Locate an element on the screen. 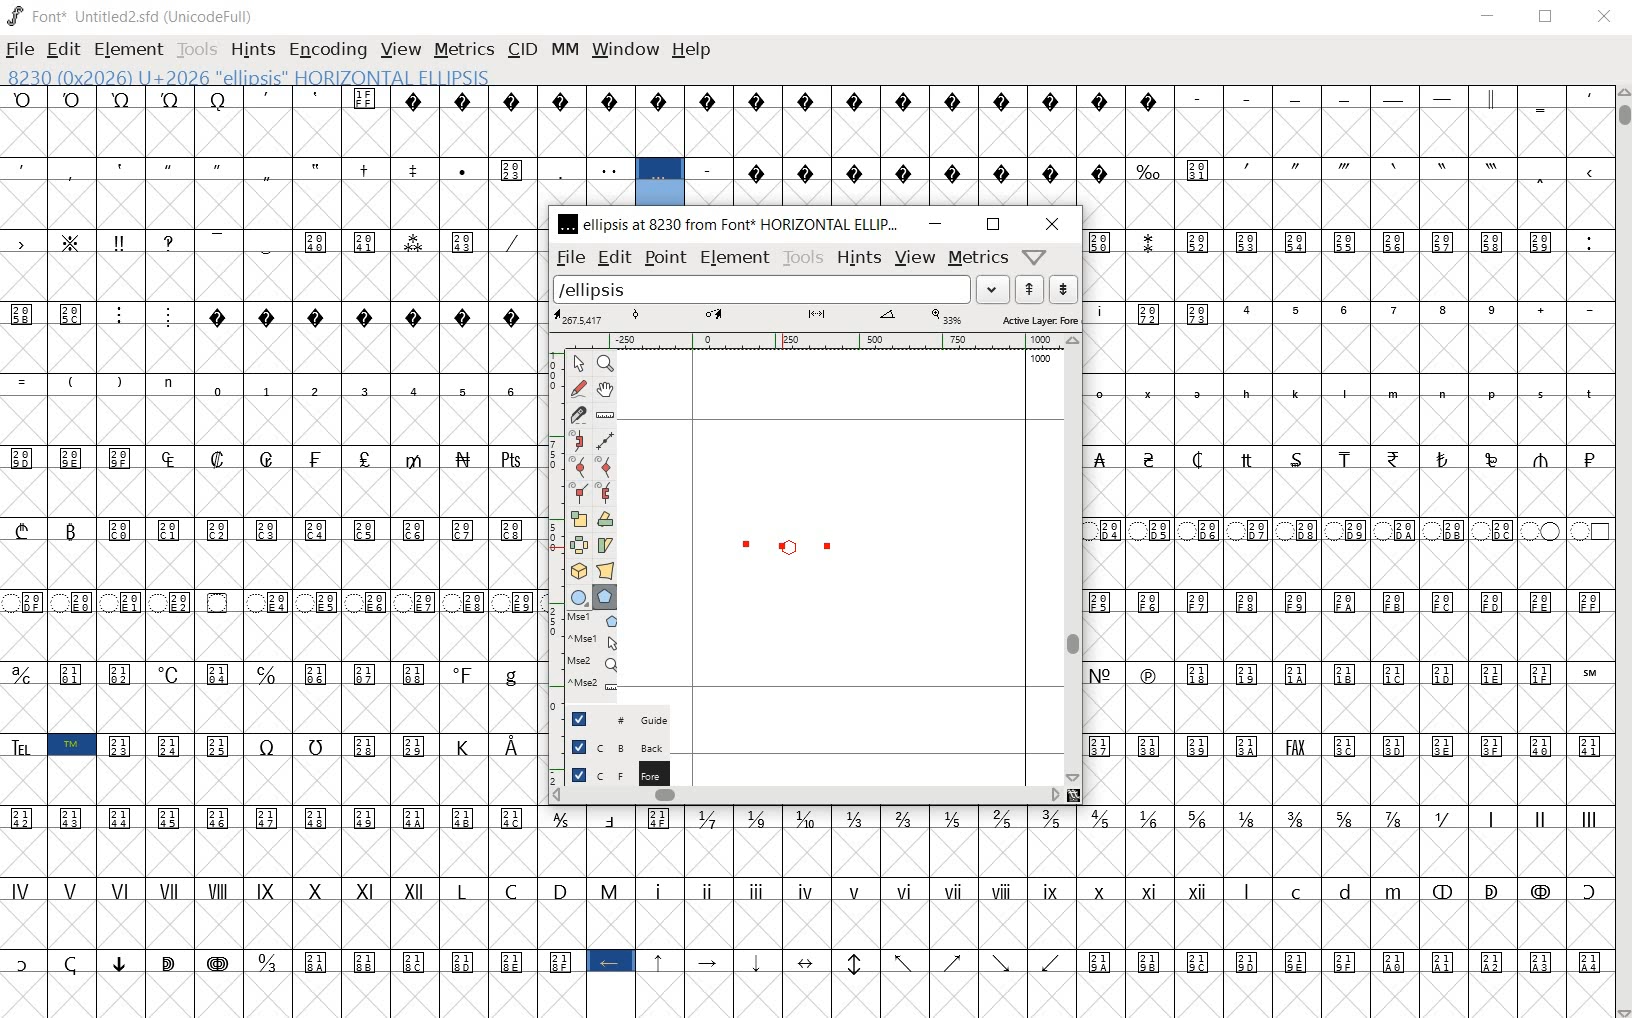 The image size is (1632, 1018). TOOLS is located at coordinates (198, 49).